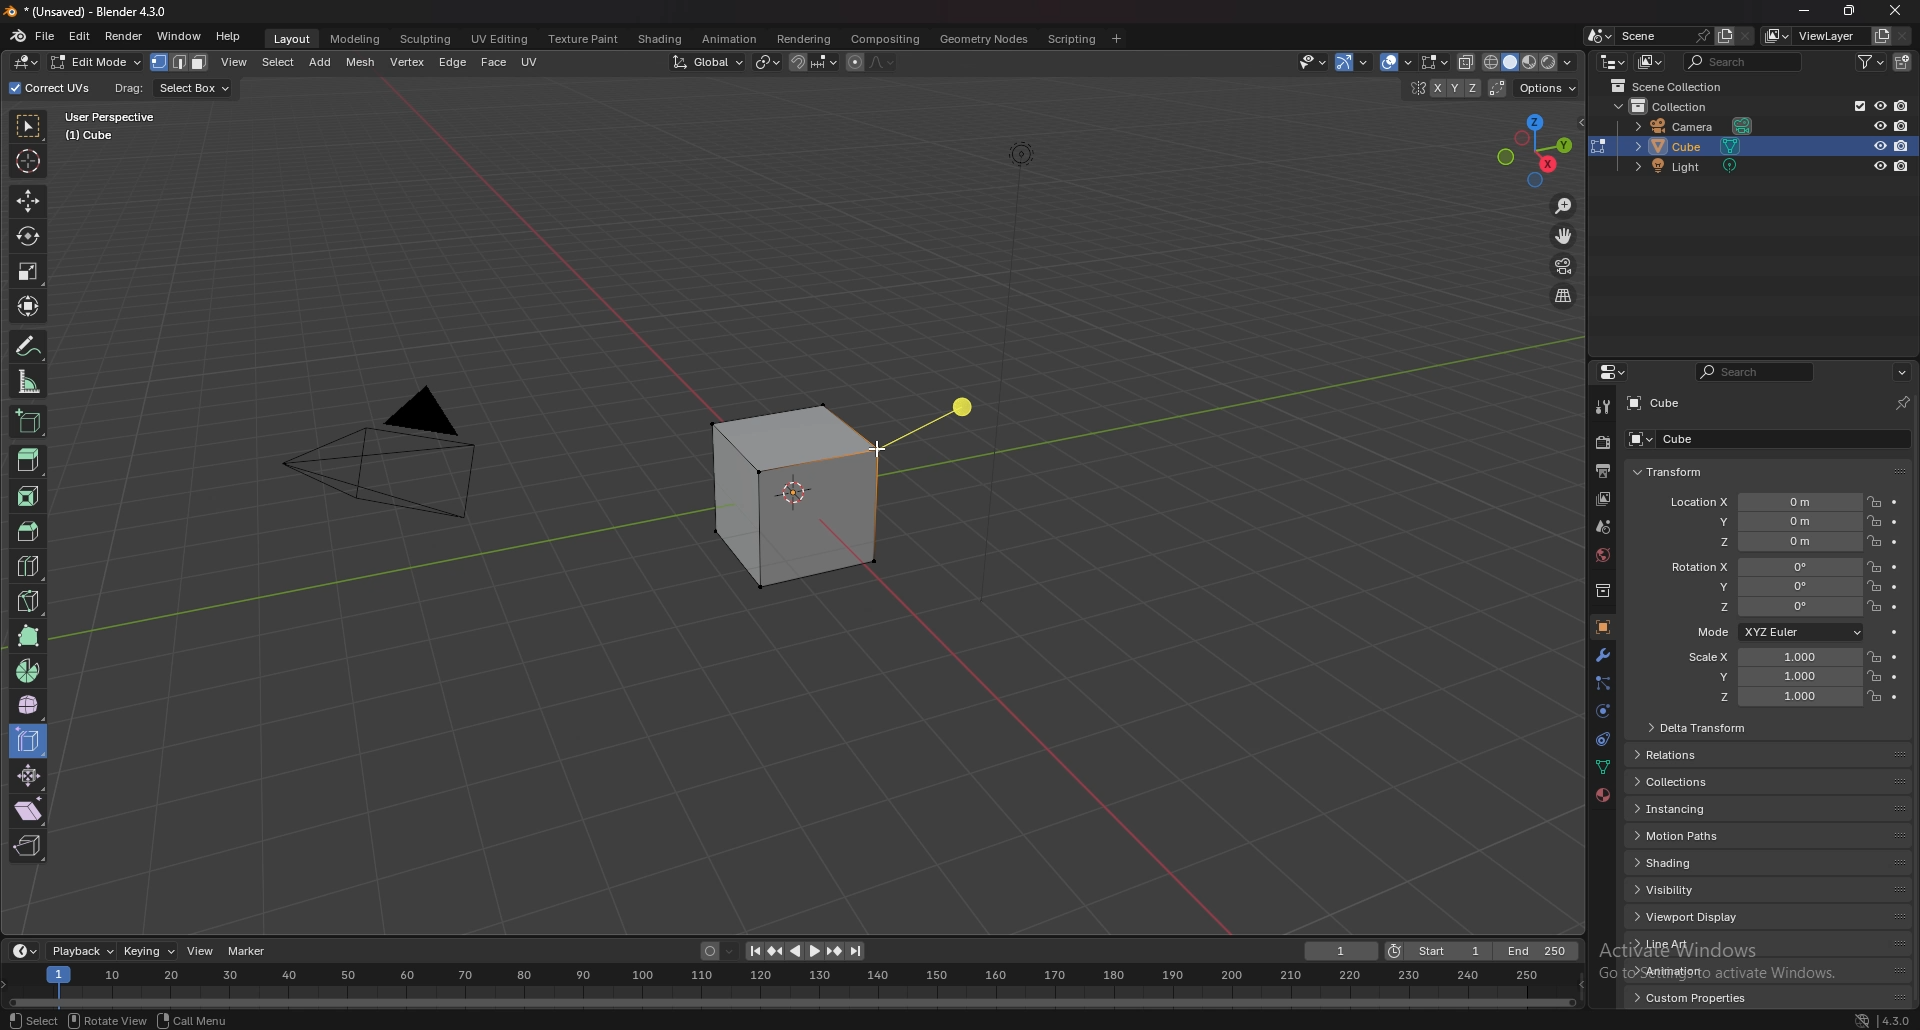 The height and width of the screenshot is (1030, 1920). I want to click on transform pivot point, so click(768, 62).